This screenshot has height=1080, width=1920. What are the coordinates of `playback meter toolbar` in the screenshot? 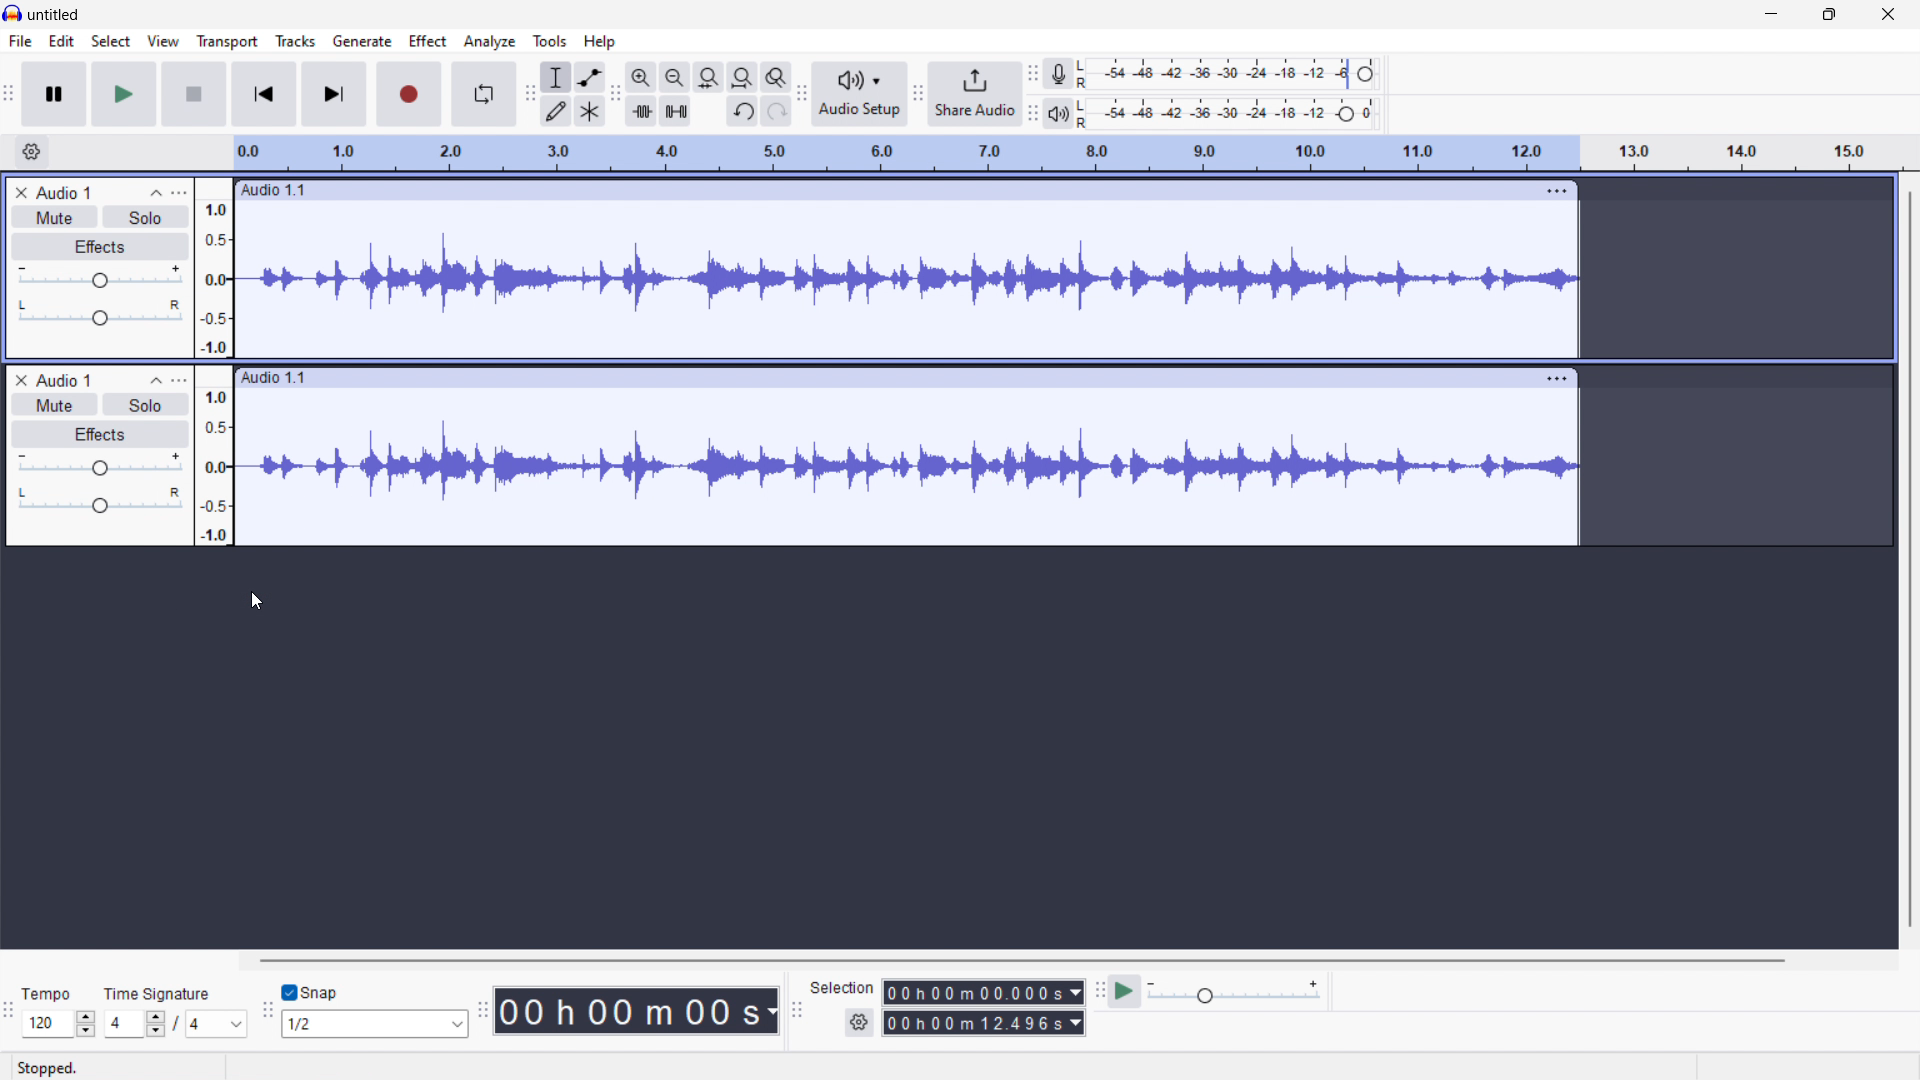 It's located at (1031, 115).